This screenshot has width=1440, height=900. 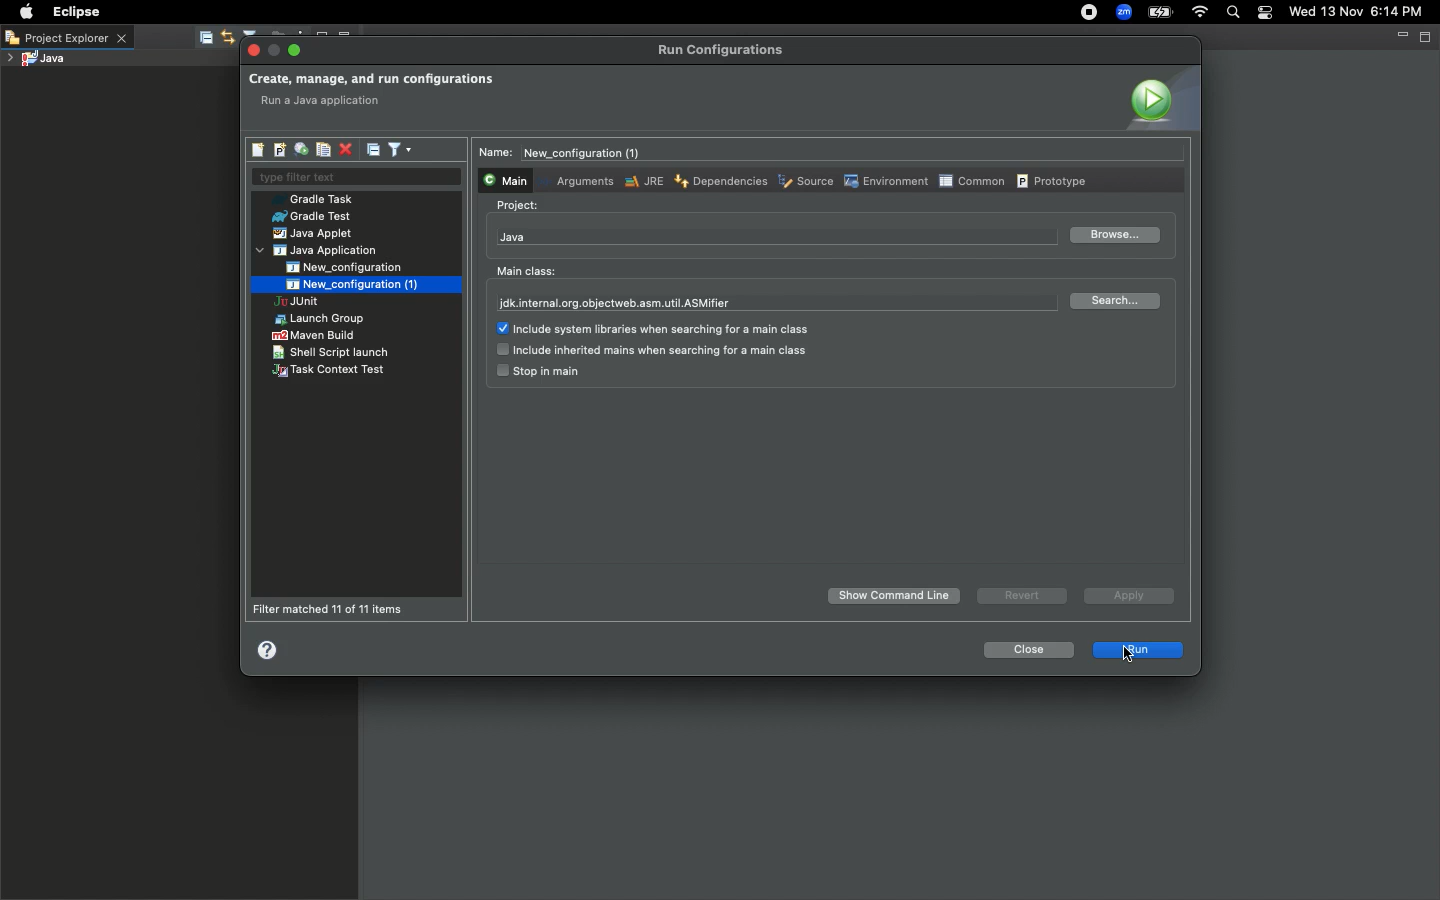 I want to click on jdk.internal.org.objectweb.asm.util.ASMifier, so click(x=617, y=304).